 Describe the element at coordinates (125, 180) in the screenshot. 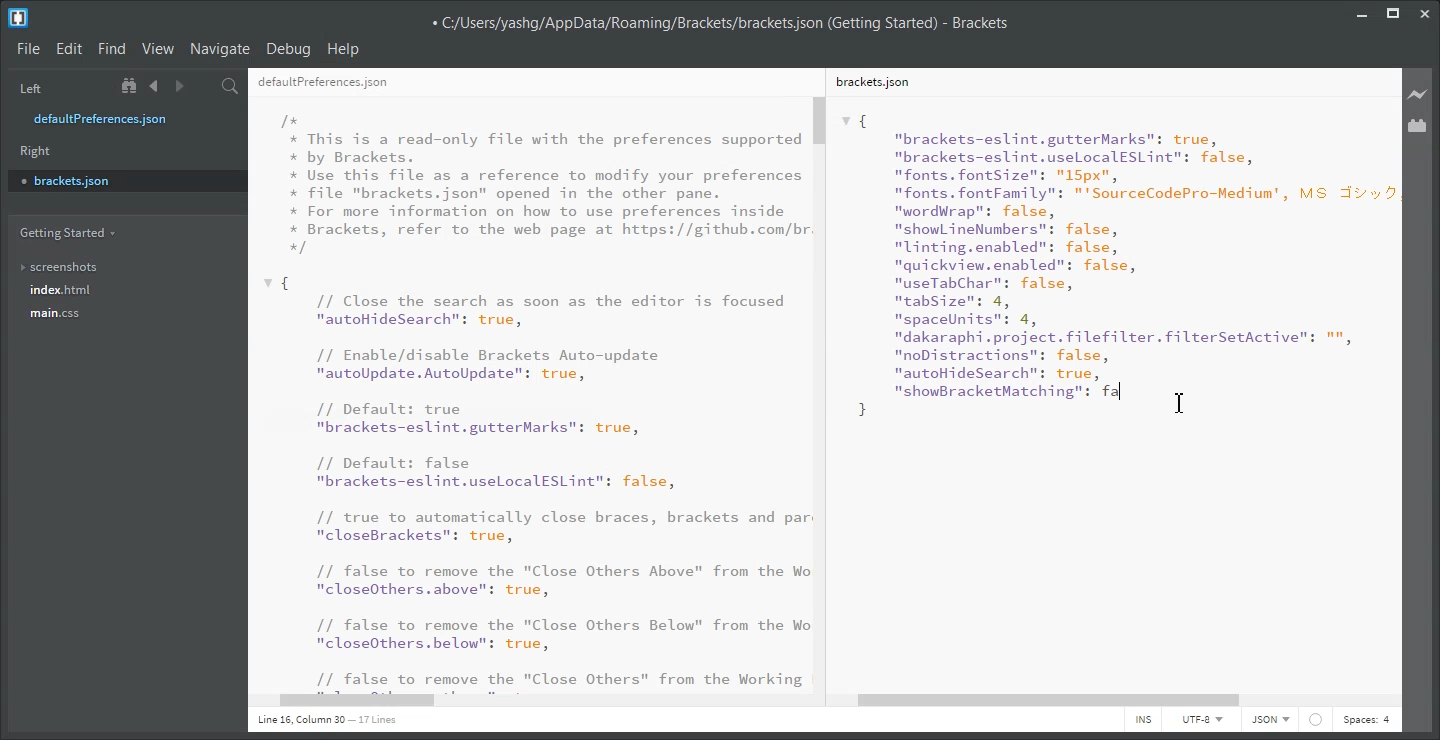

I see `brackets.json` at that location.